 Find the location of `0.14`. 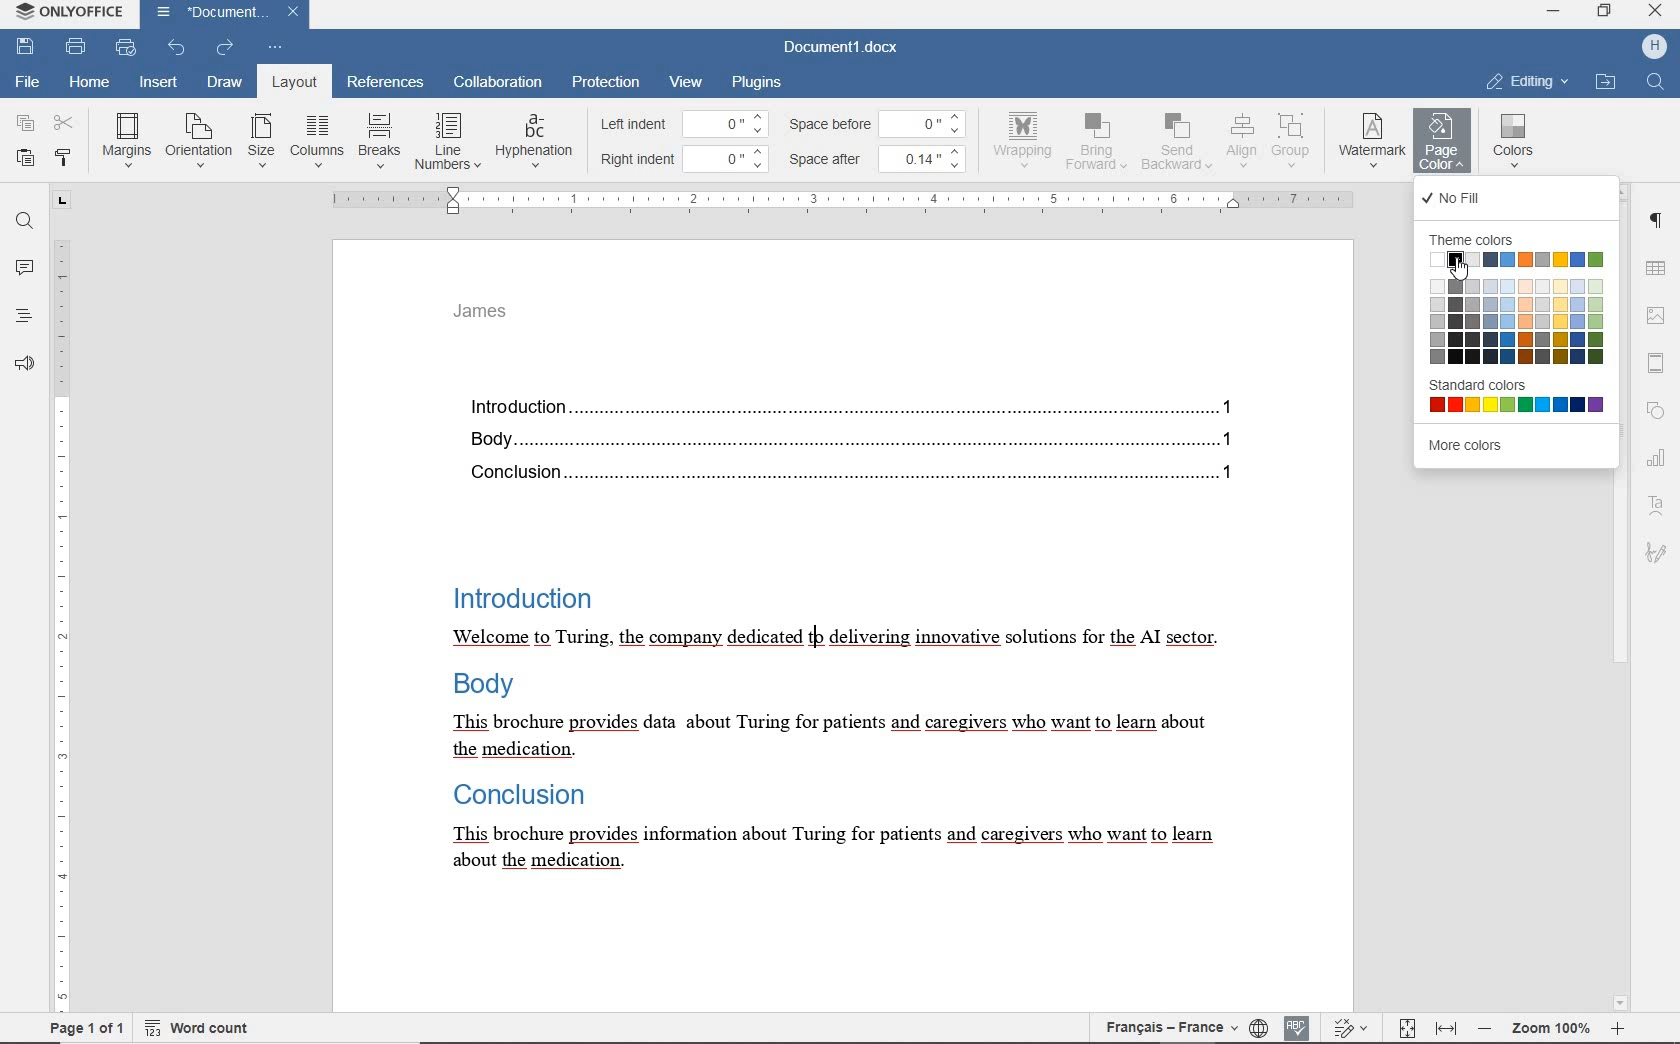

0.14 is located at coordinates (930, 158).